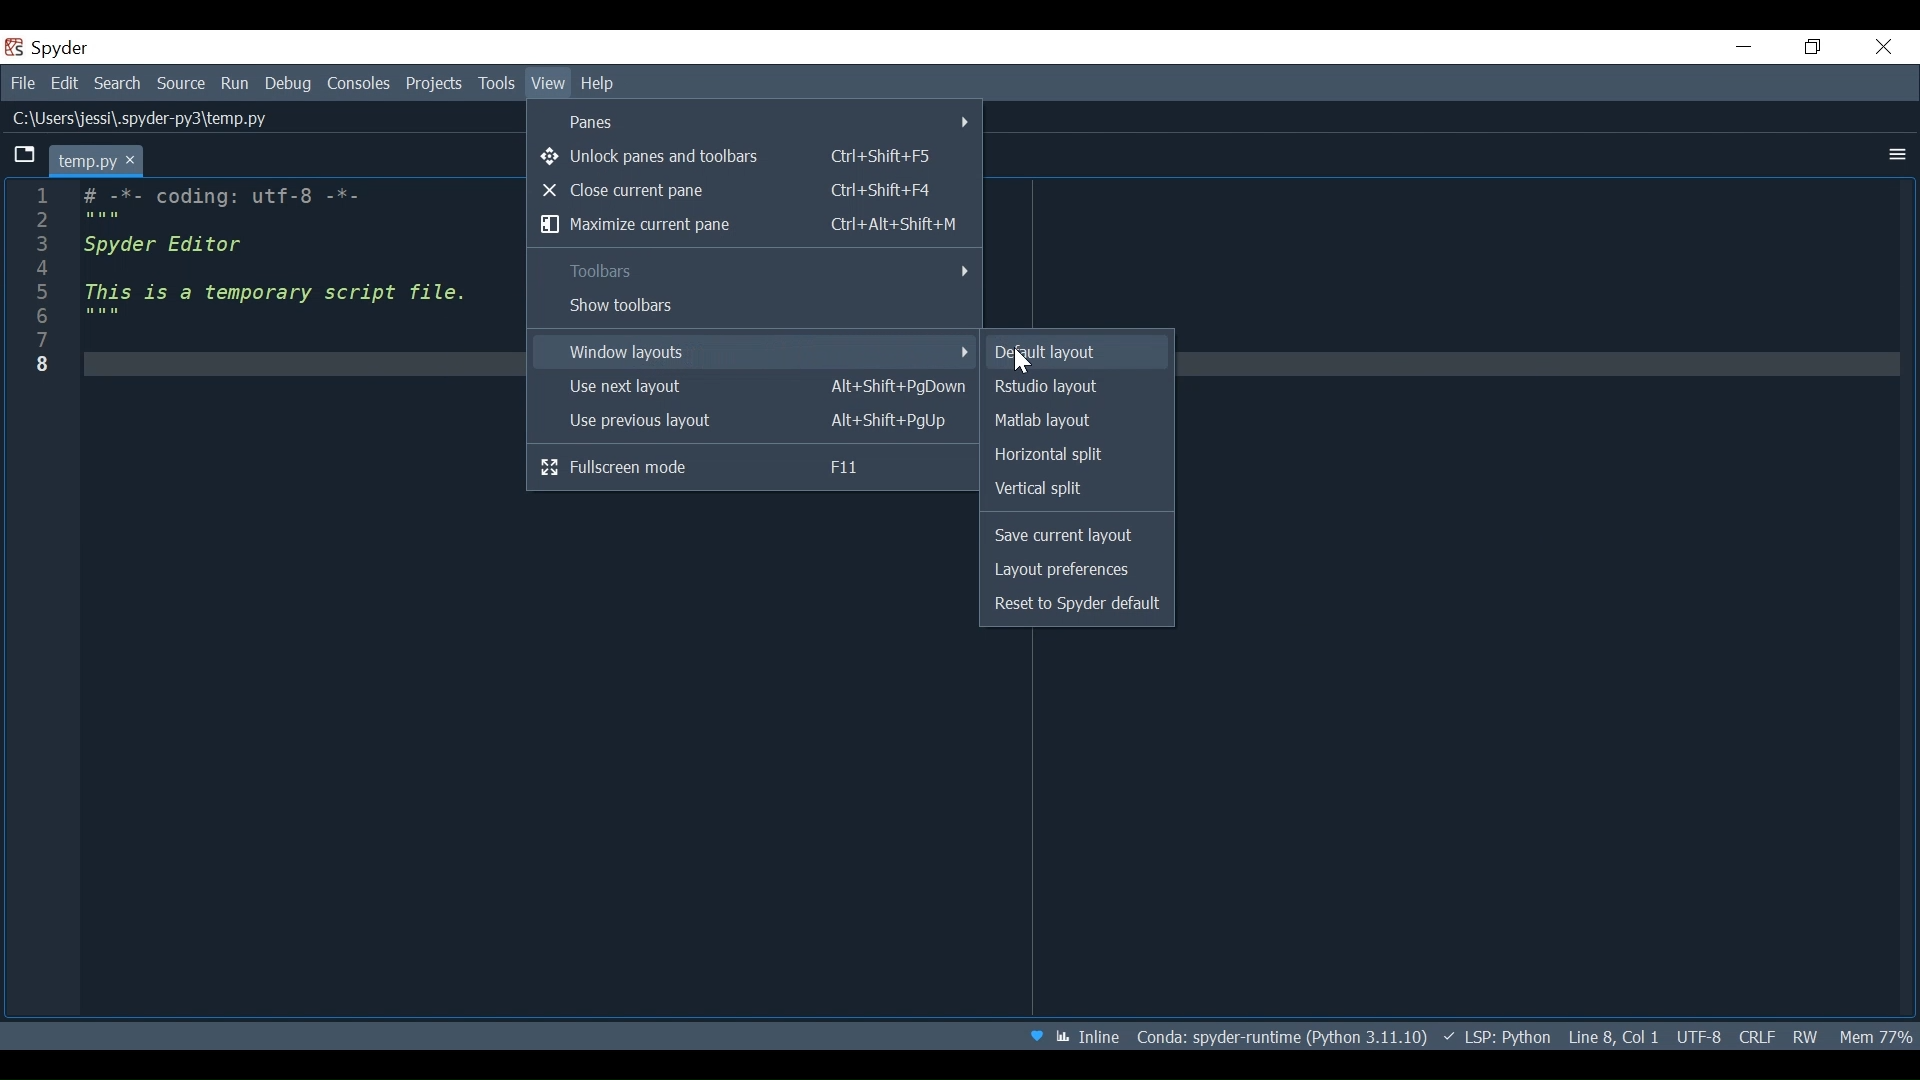  I want to click on Use next layout, so click(754, 387).